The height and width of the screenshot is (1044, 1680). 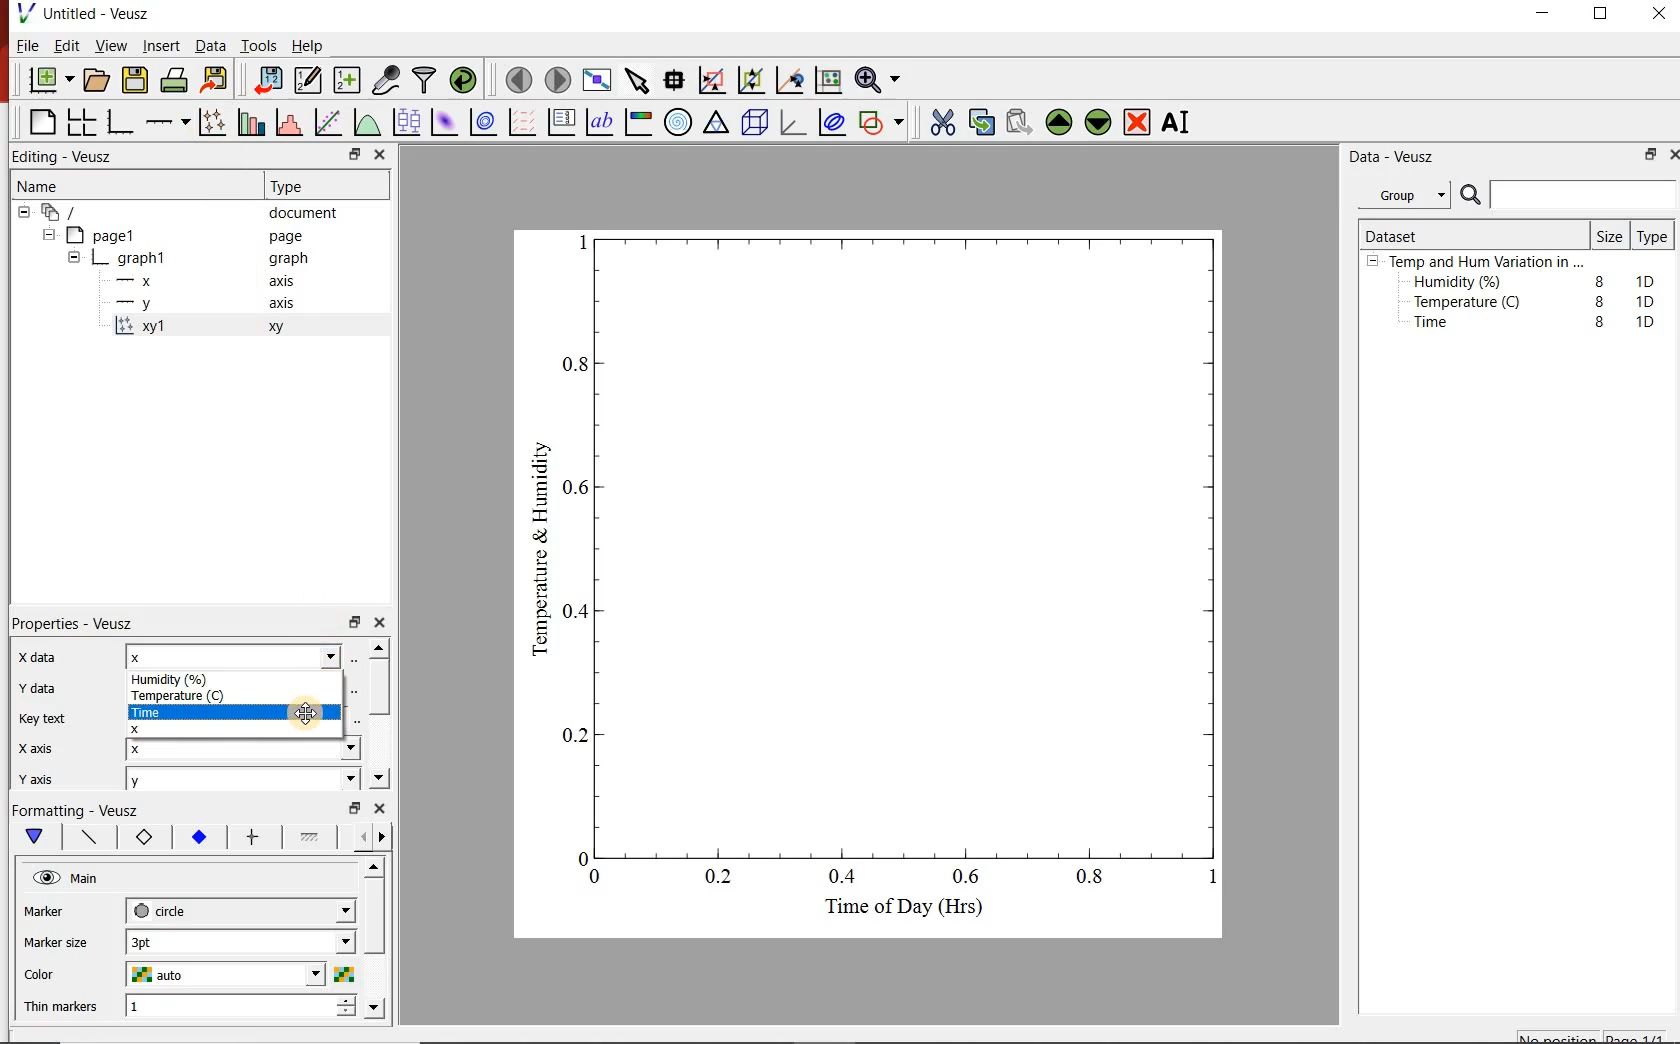 What do you see at coordinates (99, 881) in the screenshot?
I see `Main` at bounding box center [99, 881].